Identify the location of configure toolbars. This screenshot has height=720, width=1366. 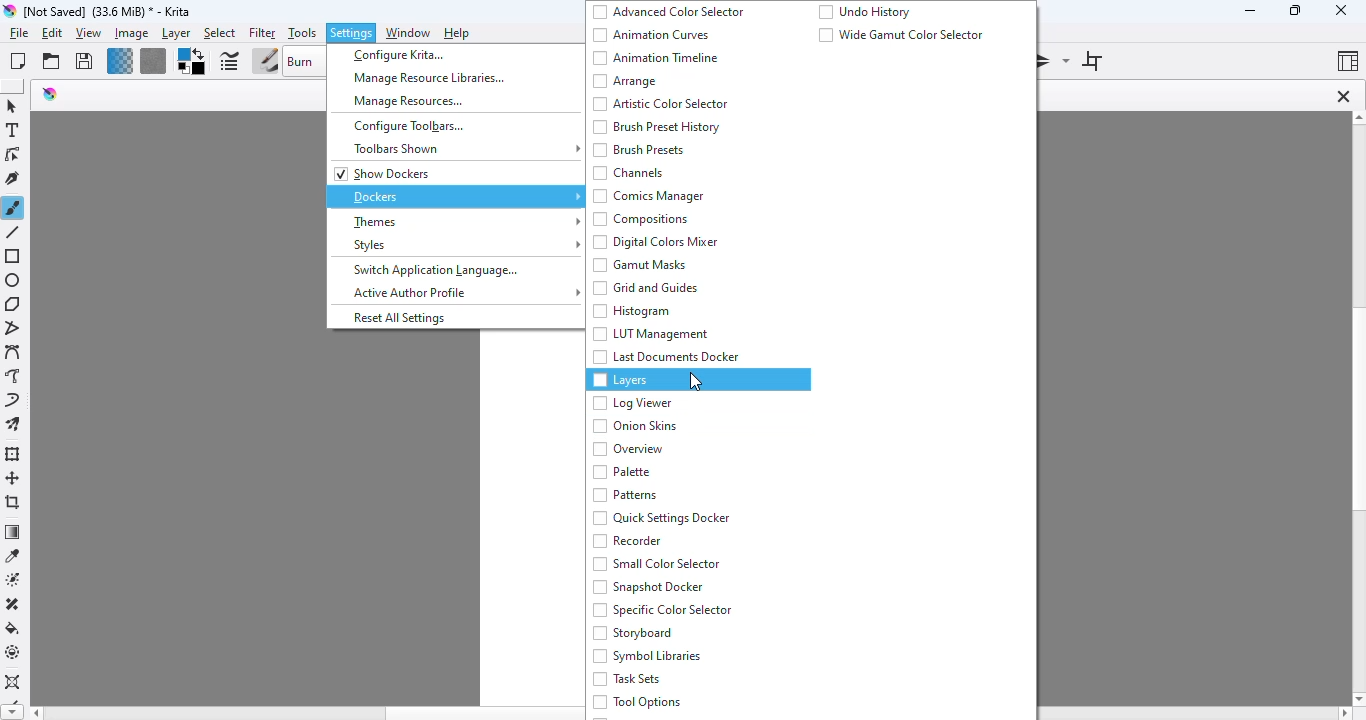
(407, 125).